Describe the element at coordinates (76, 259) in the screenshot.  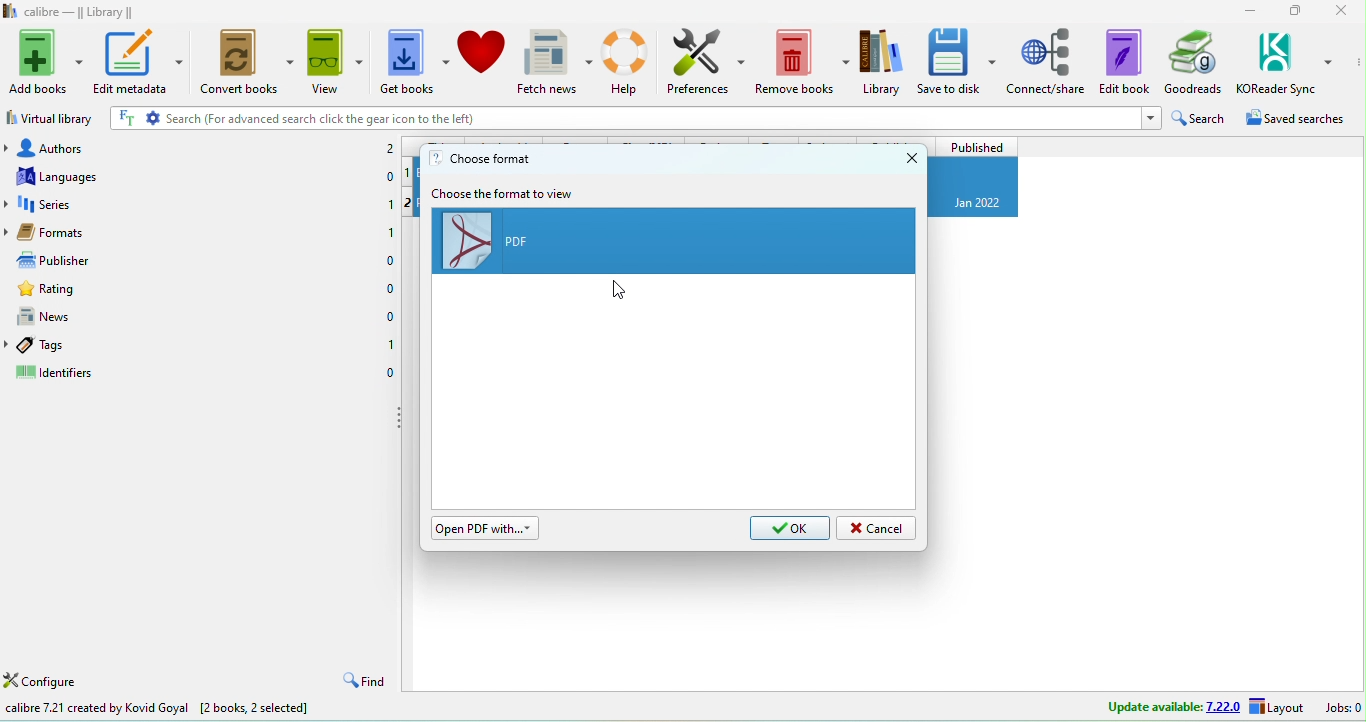
I see `publisher` at that location.